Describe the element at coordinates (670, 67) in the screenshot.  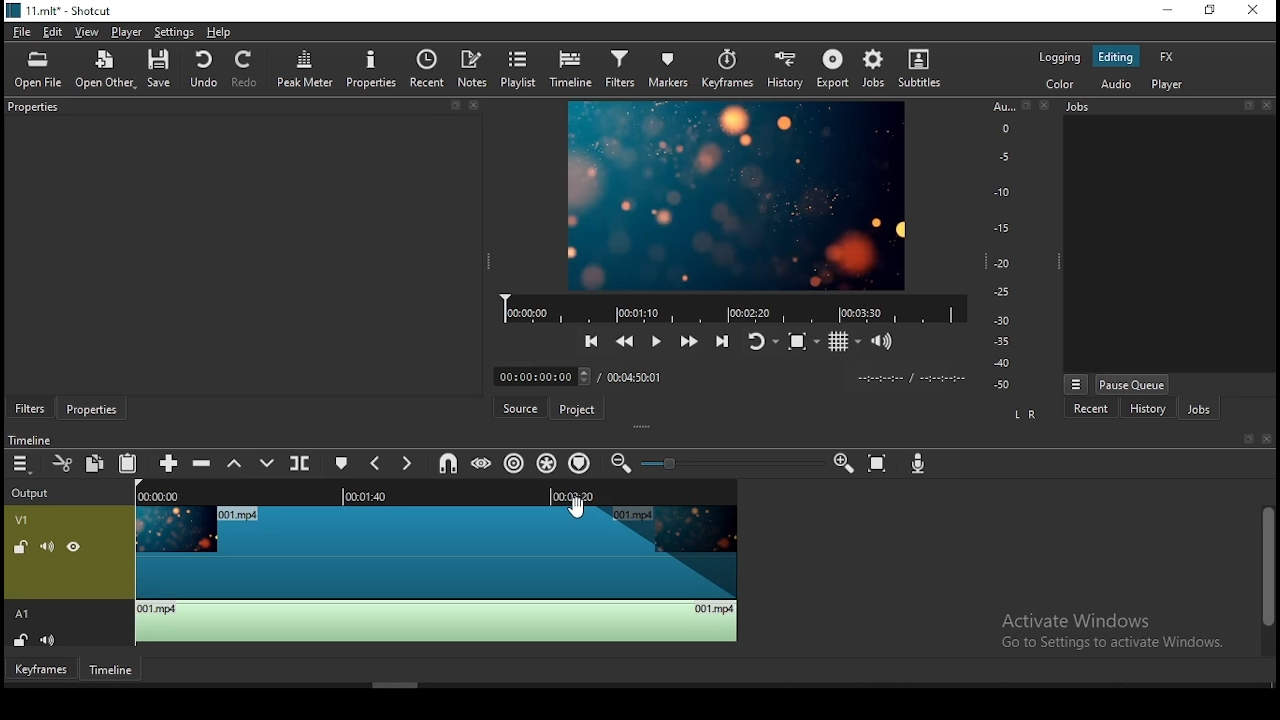
I see `markers` at that location.